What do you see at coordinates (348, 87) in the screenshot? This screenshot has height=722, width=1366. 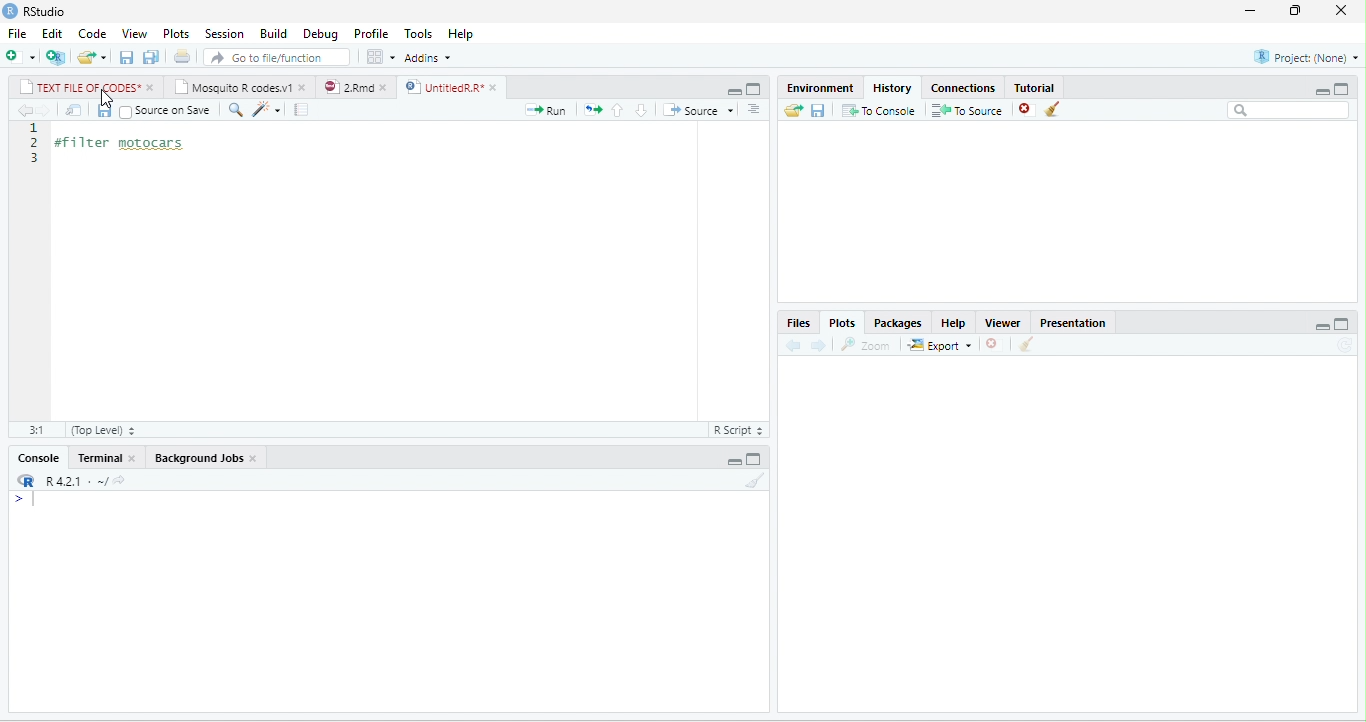 I see `2.Rmd` at bounding box center [348, 87].